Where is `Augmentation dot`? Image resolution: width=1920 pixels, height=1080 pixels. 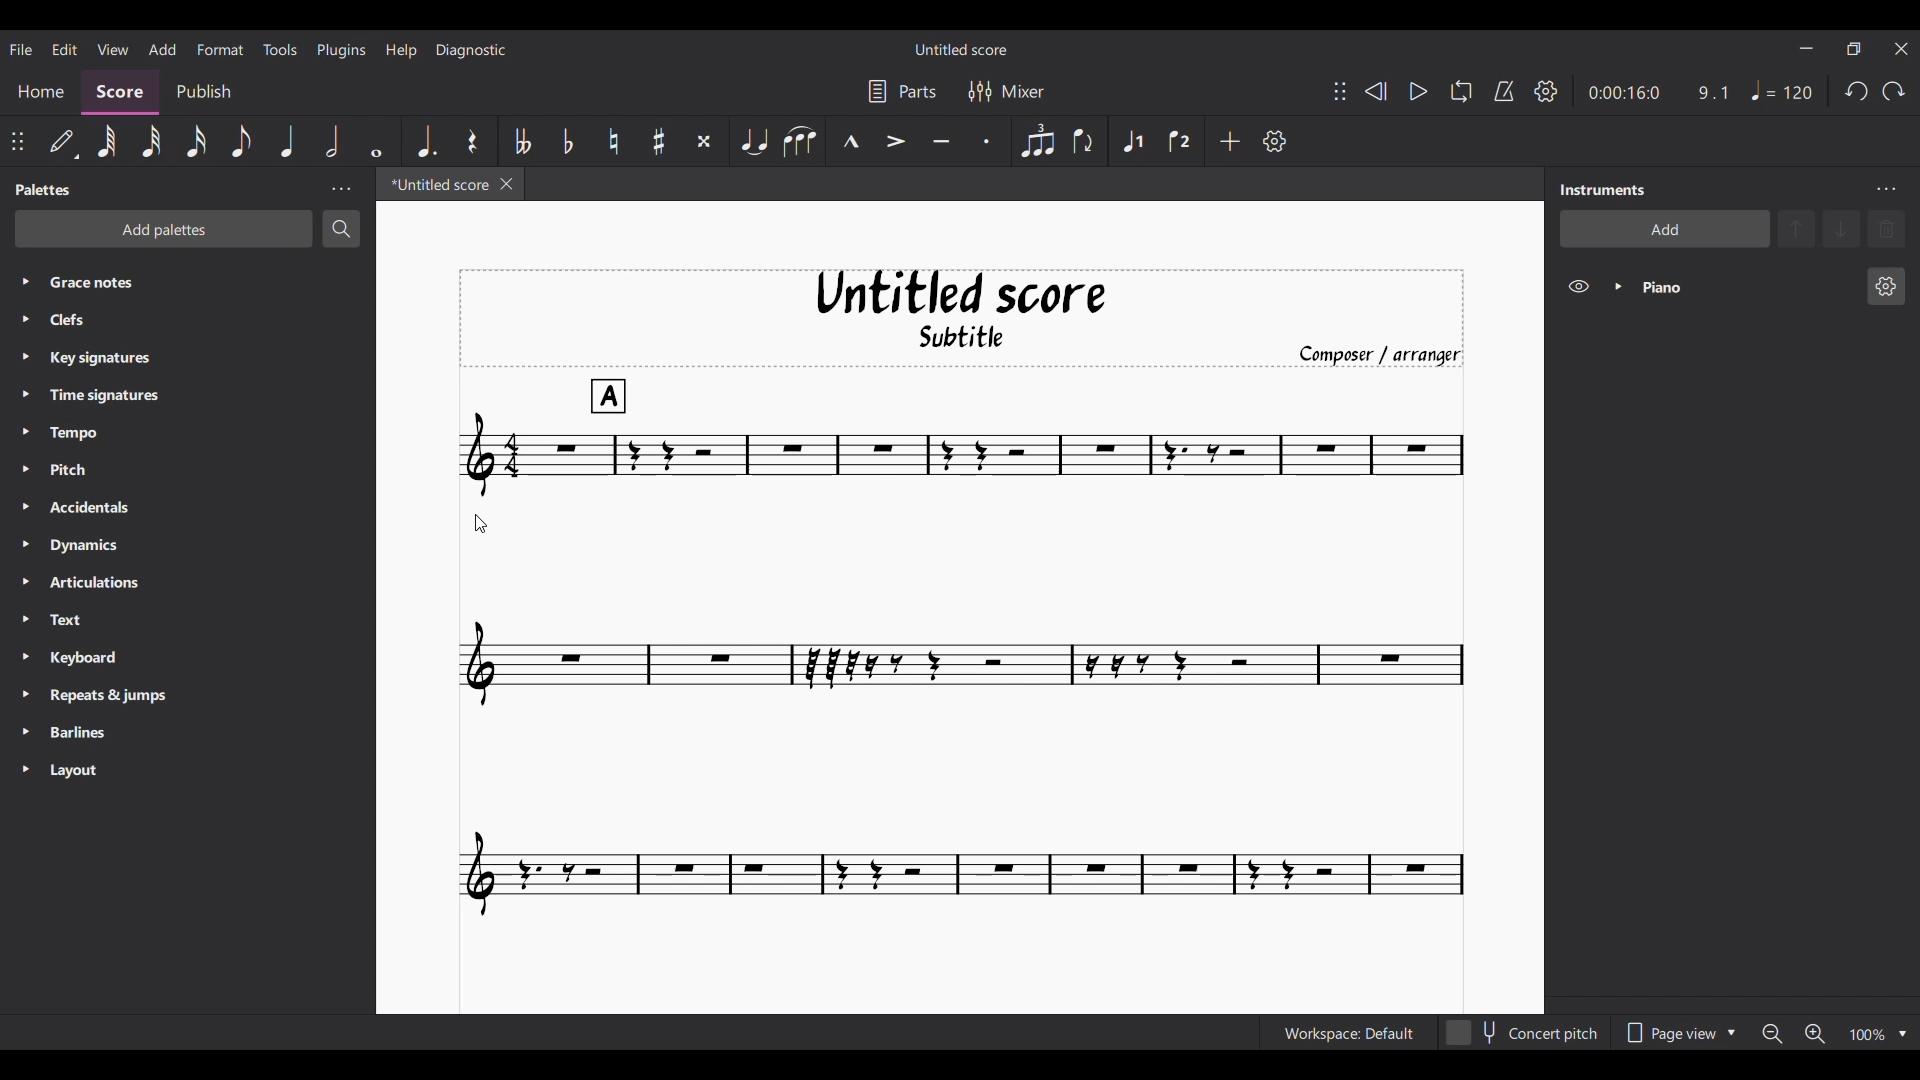 Augmentation dot is located at coordinates (426, 140).